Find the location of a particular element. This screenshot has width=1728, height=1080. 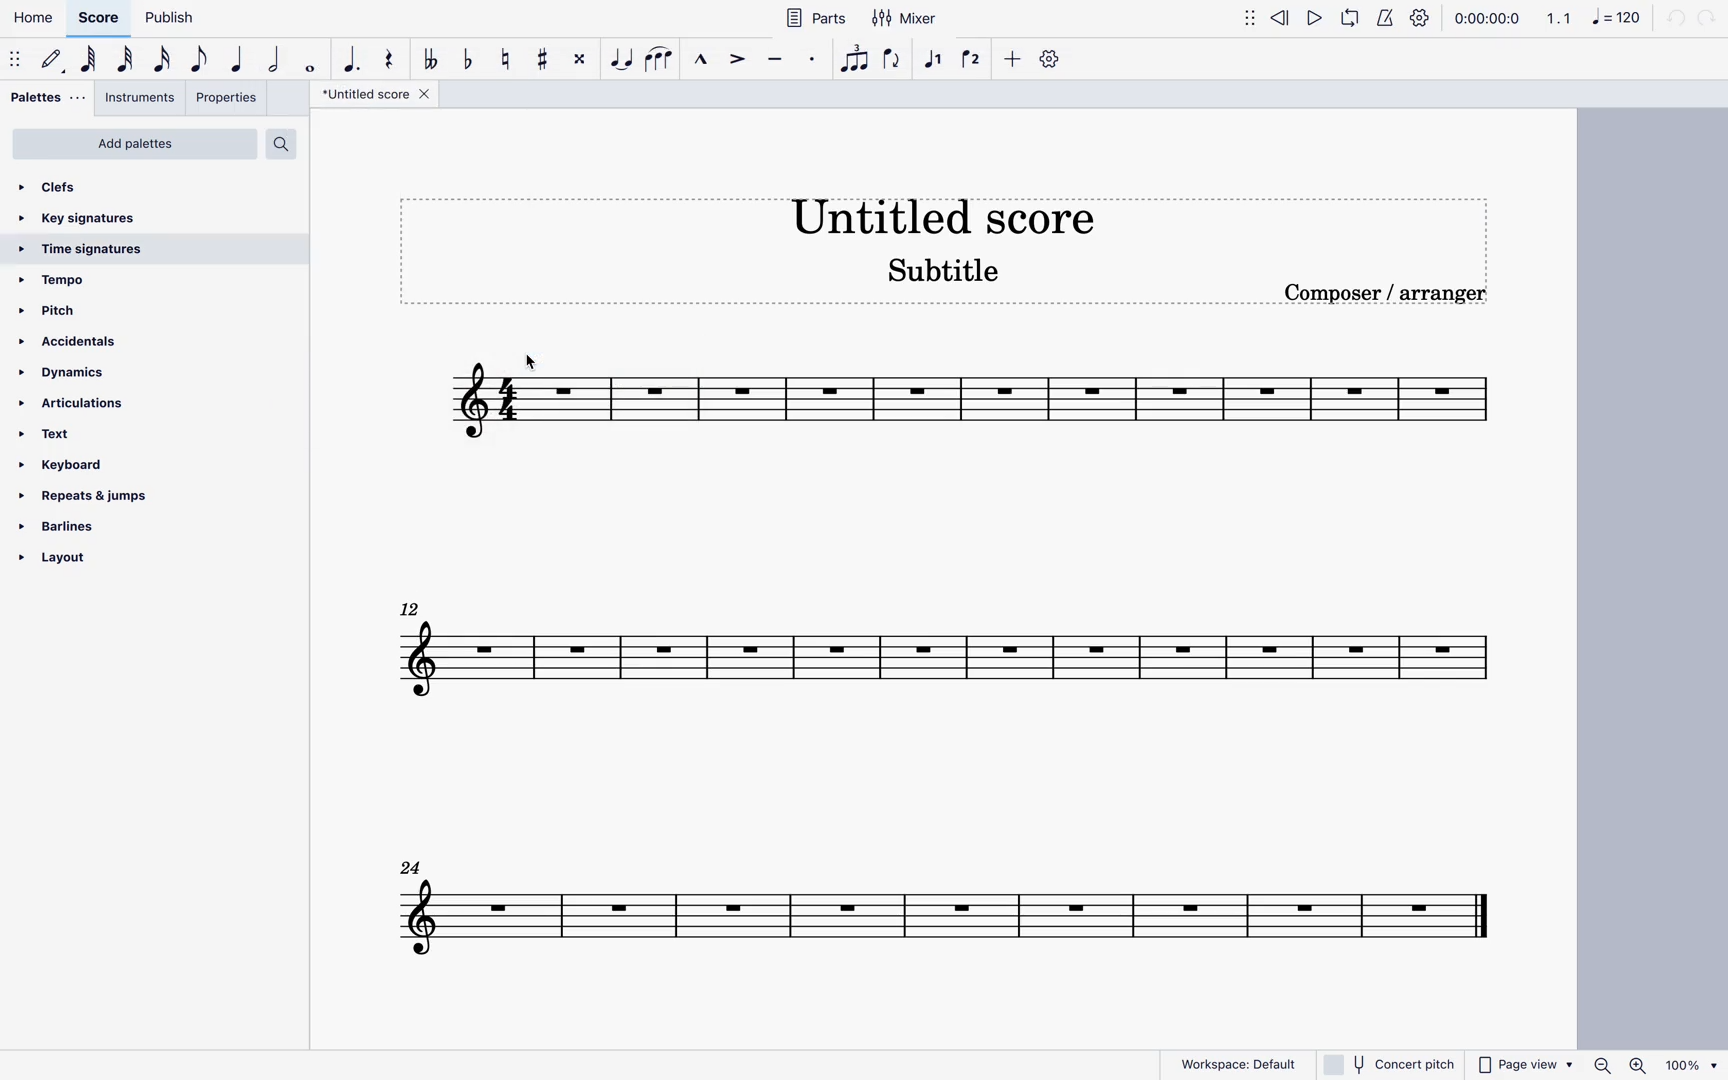

tenuto is located at coordinates (775, 60).